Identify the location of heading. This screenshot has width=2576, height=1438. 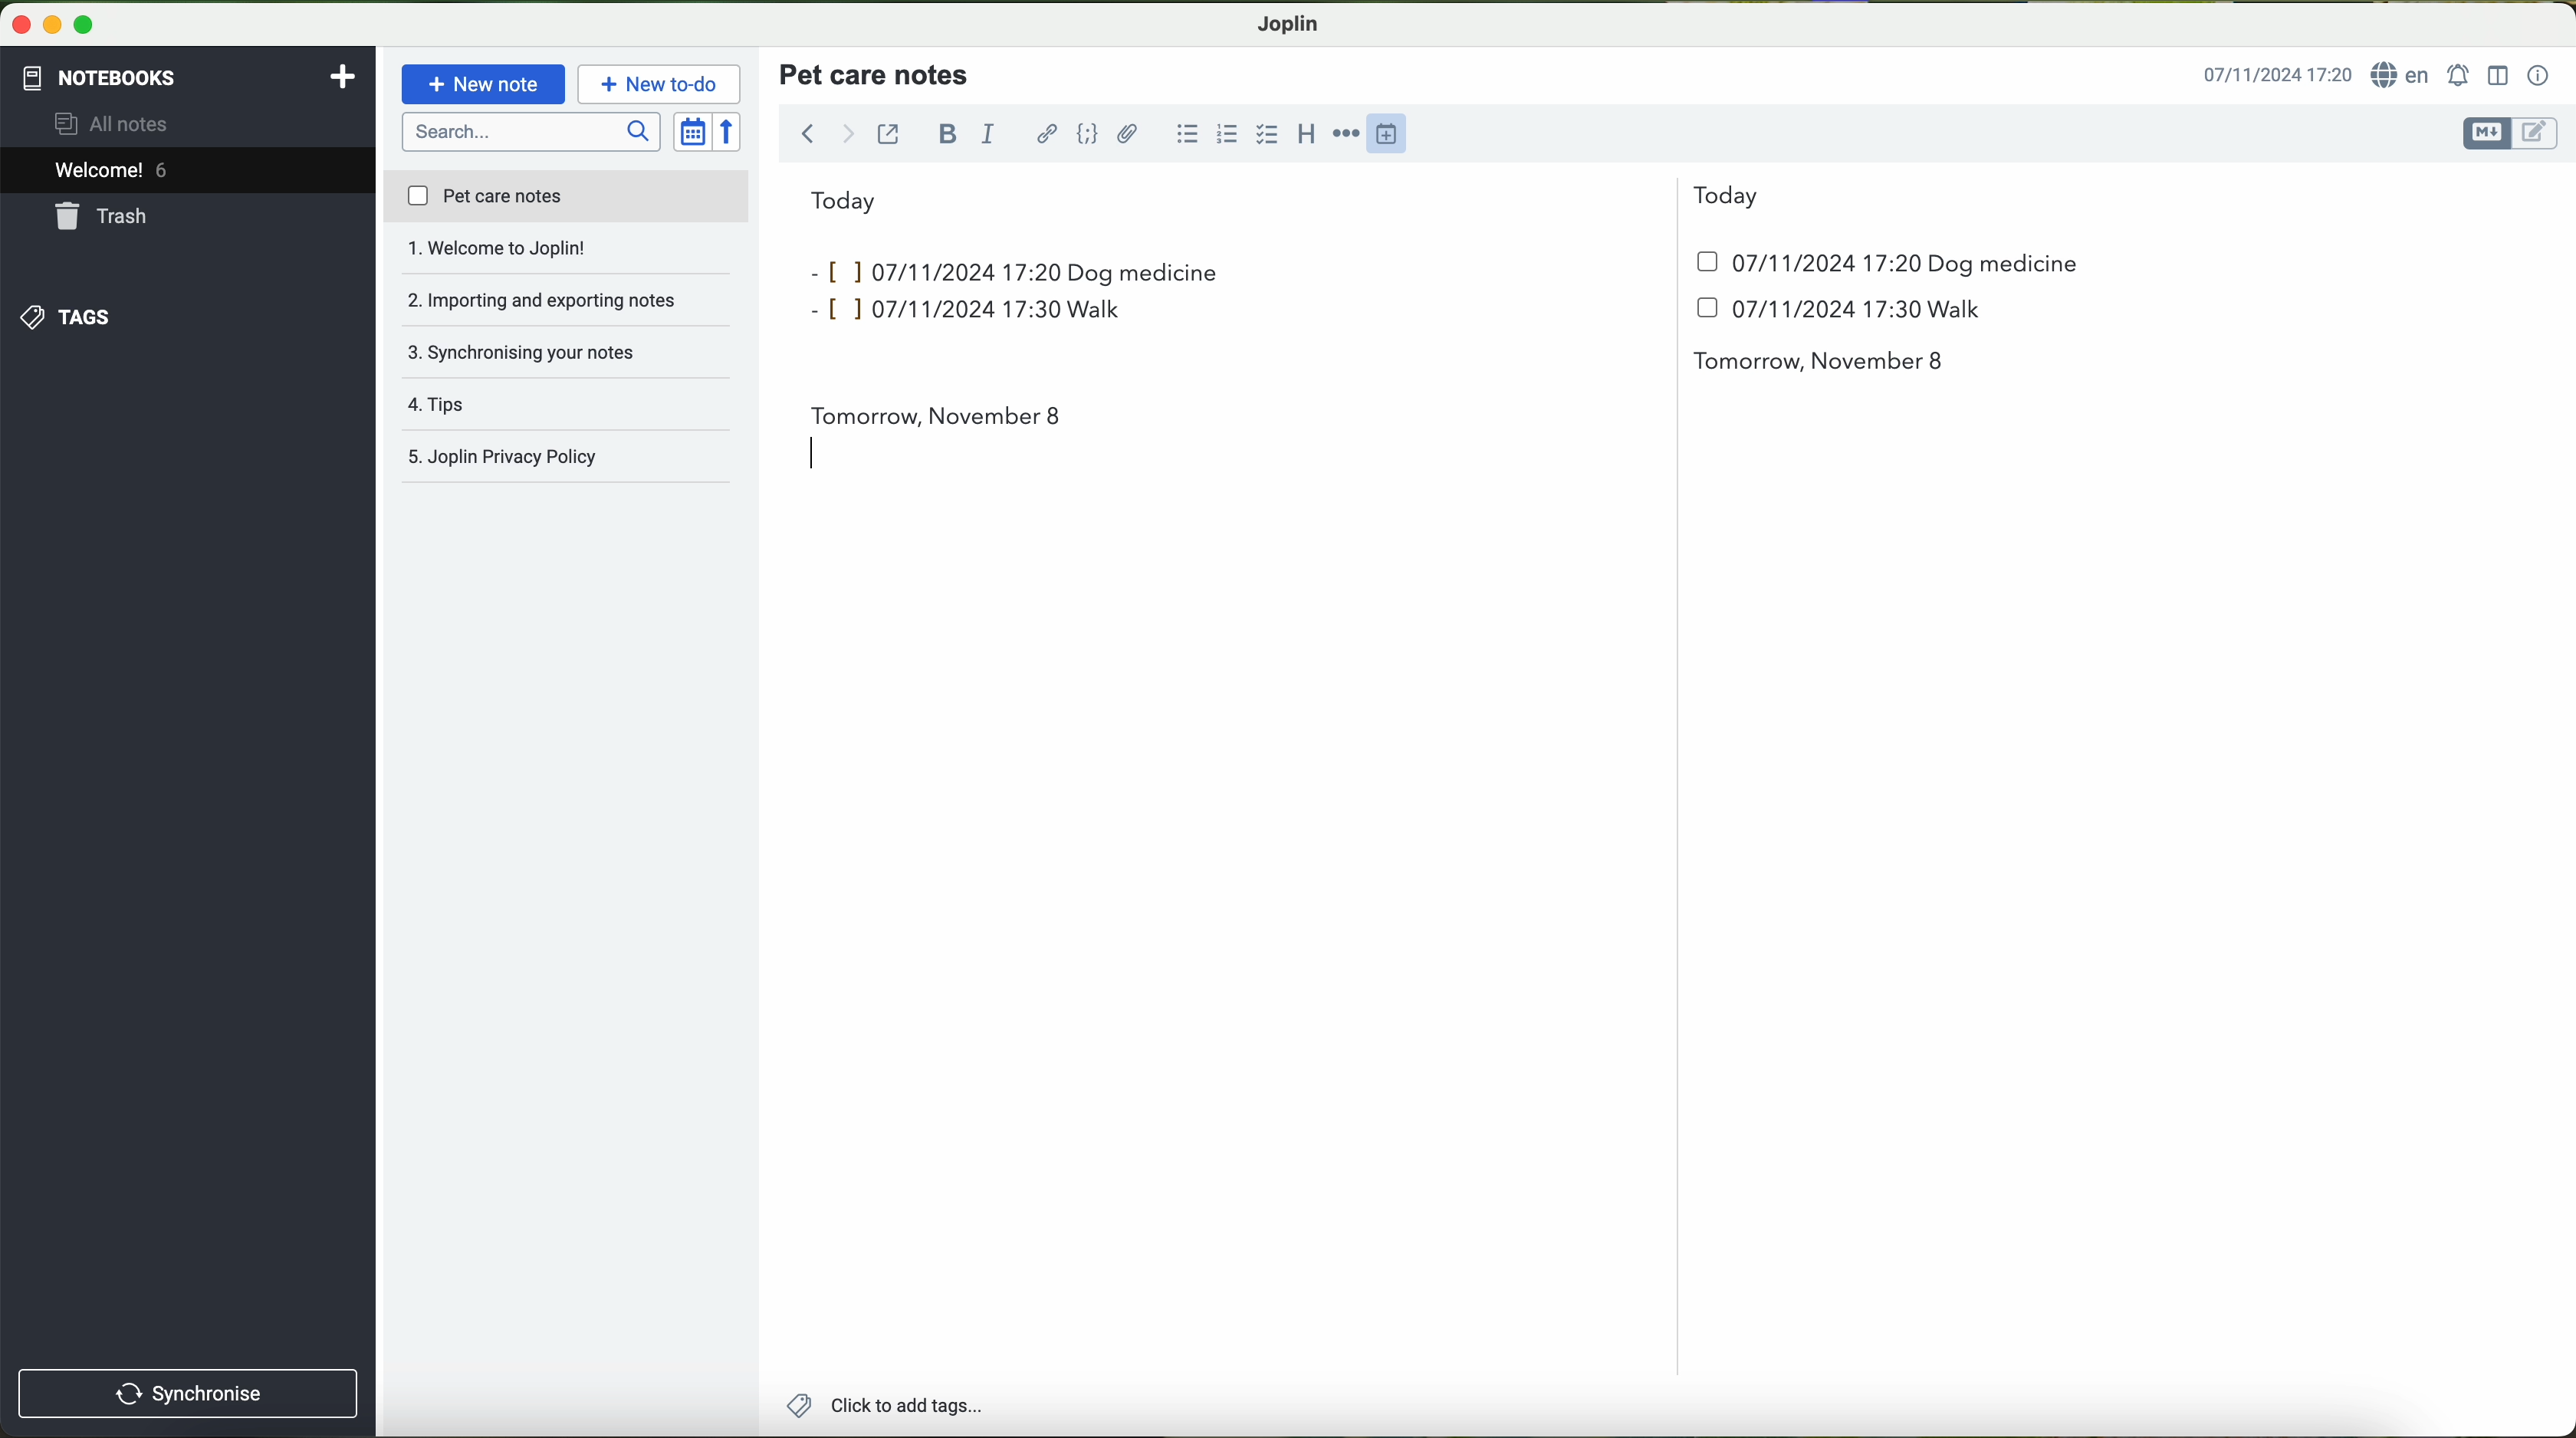
(1308, 133).